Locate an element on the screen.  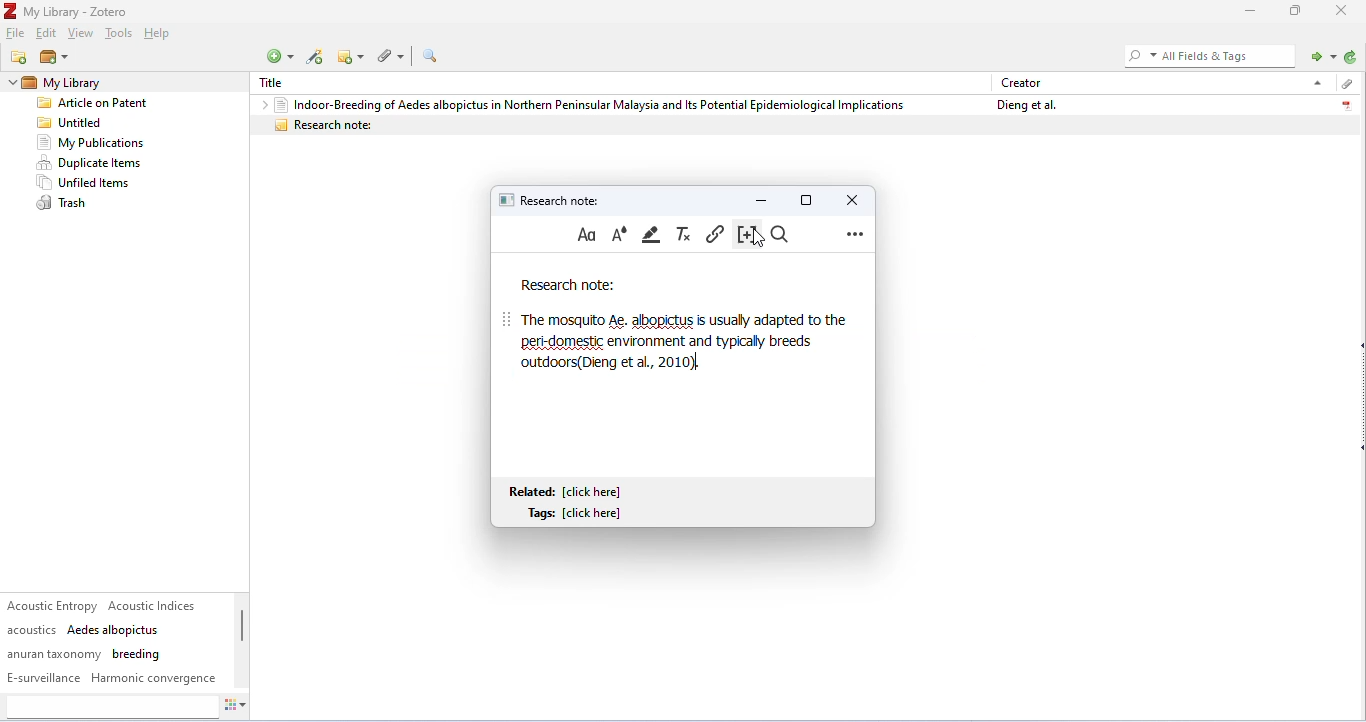
minimize is located at coordinates (762, 199).